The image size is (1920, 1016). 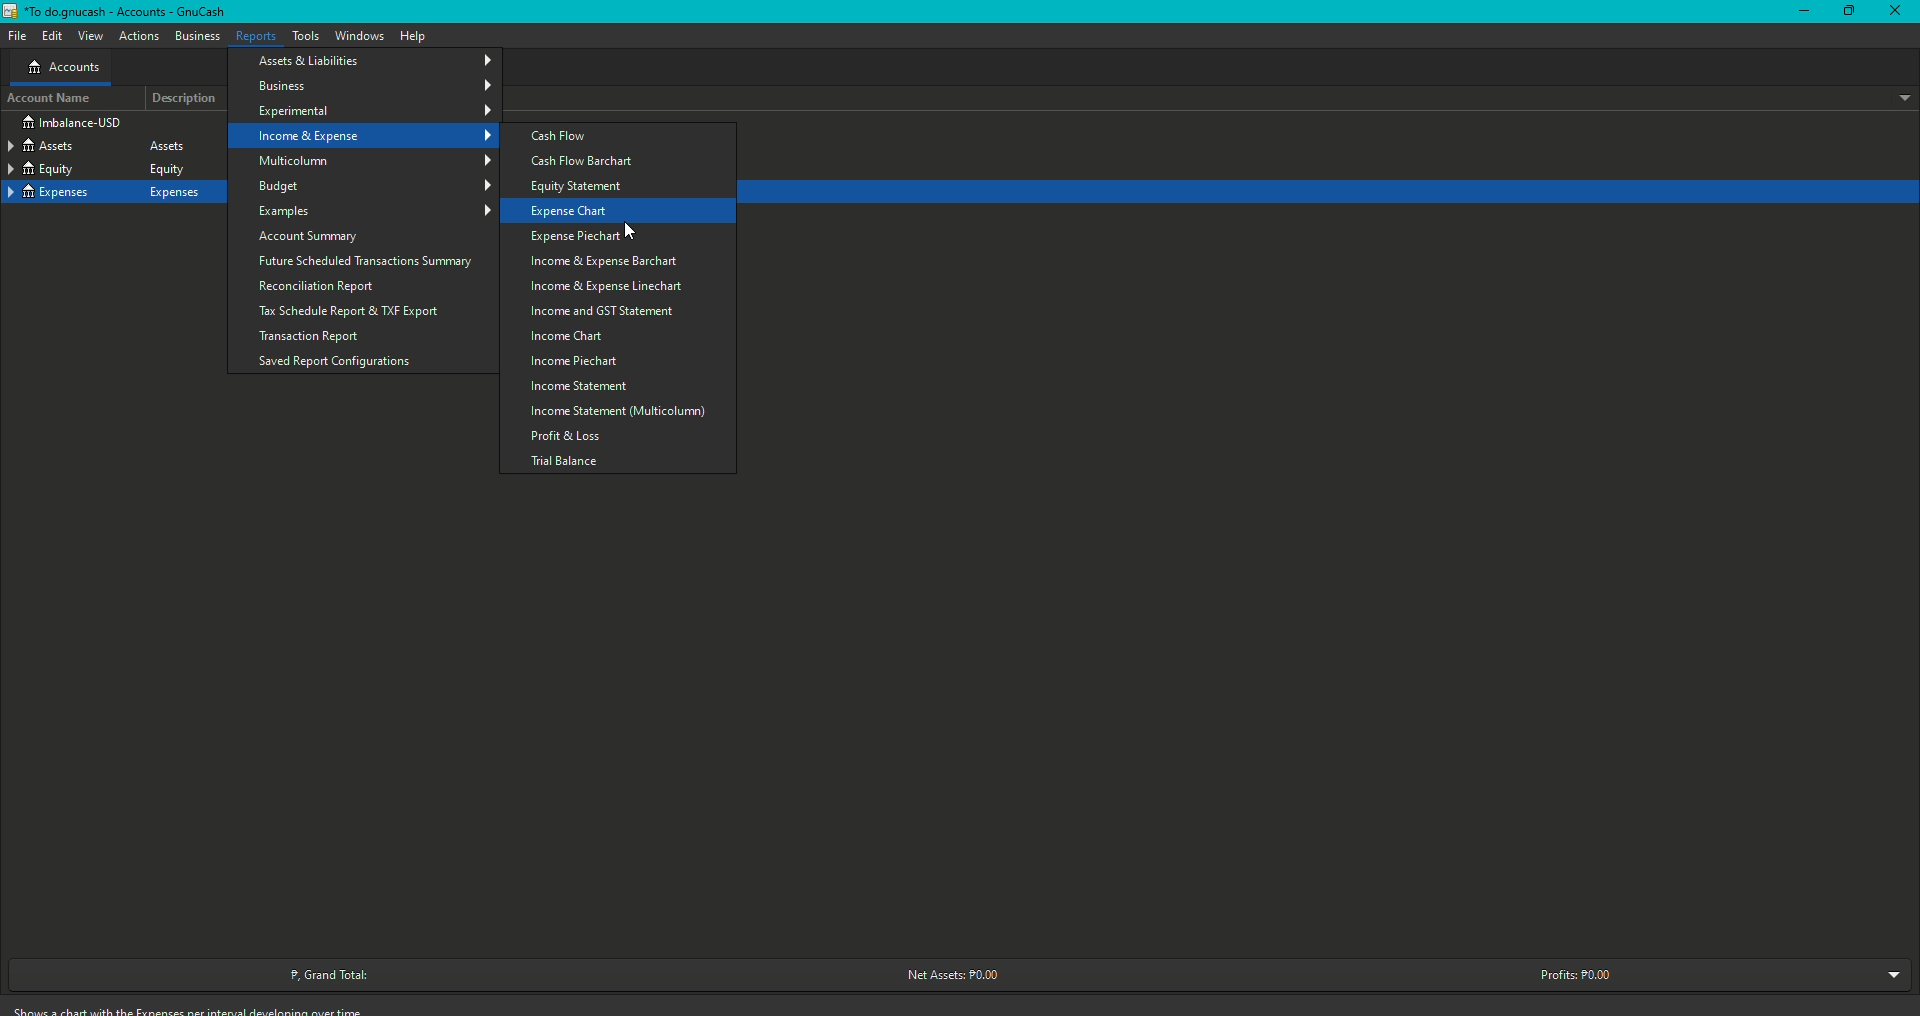 I want to click on Description for current action, so click(x=190, y=1009).